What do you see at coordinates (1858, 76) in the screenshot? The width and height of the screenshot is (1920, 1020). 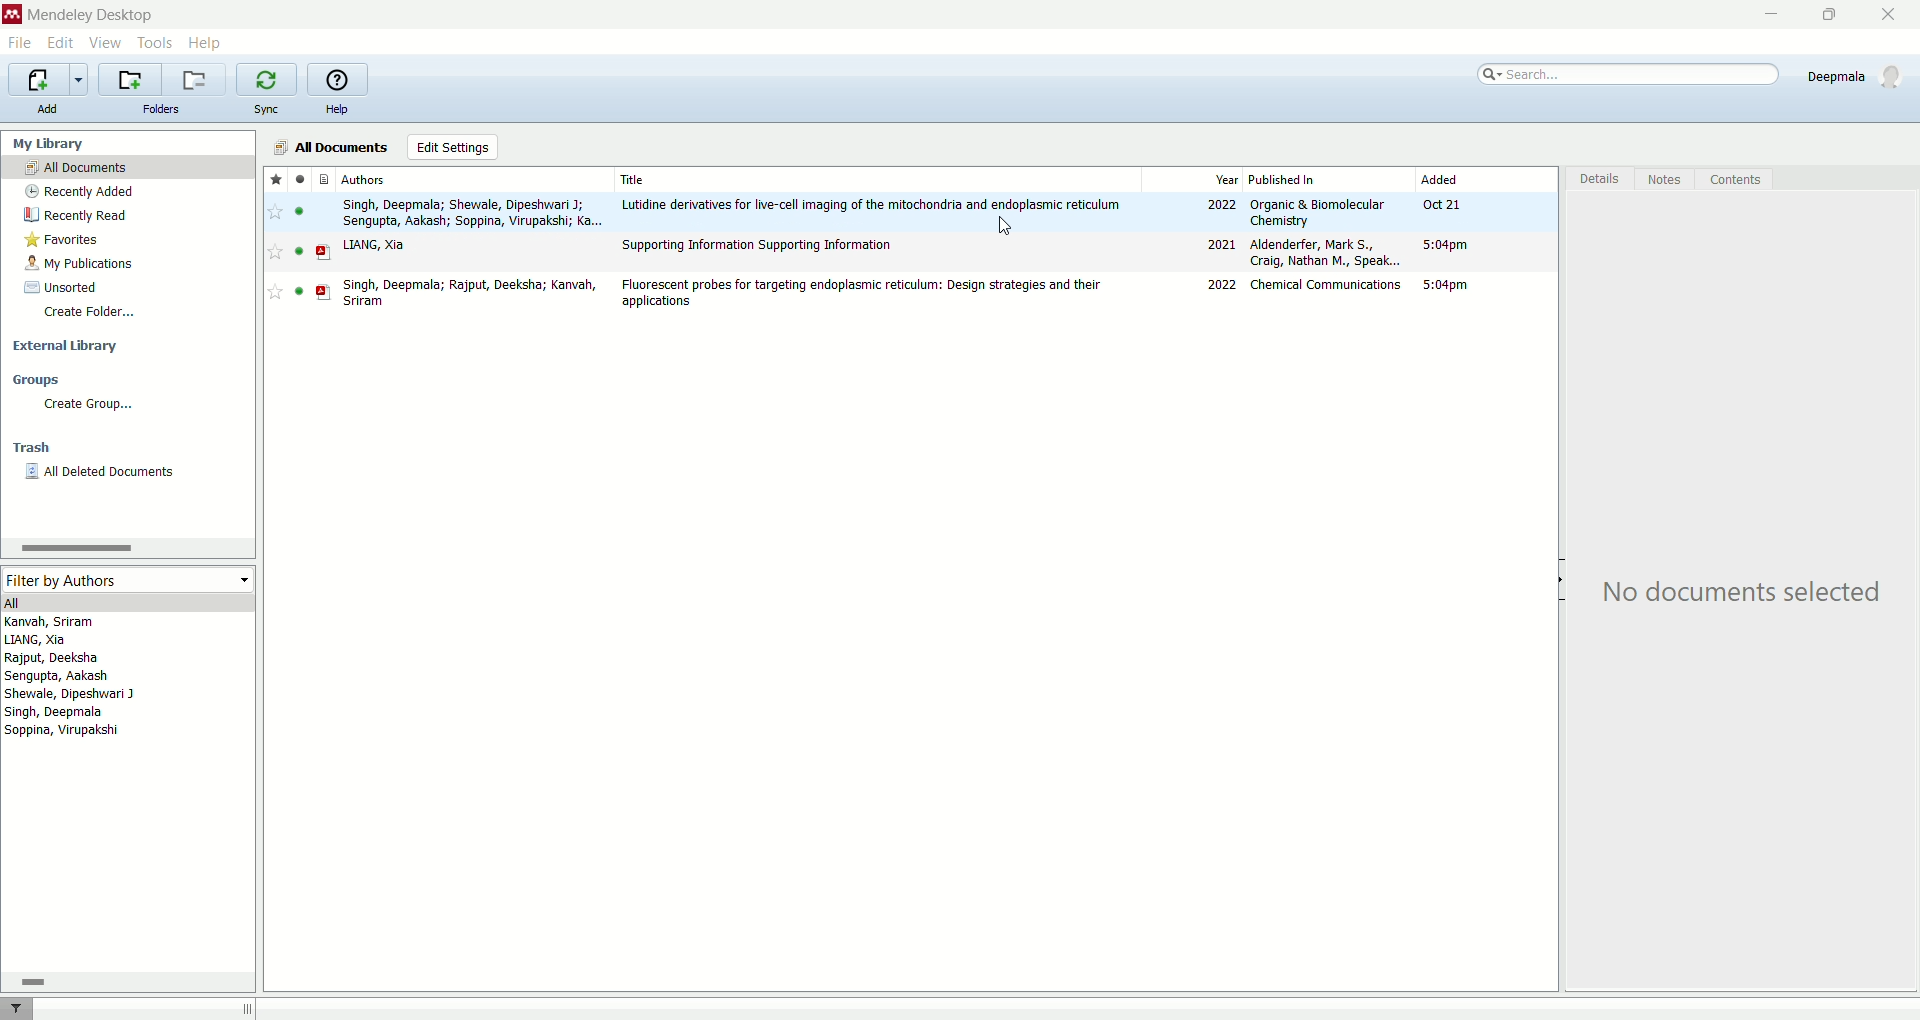 I see `Deepmala` at bounding box center [1858, 76].